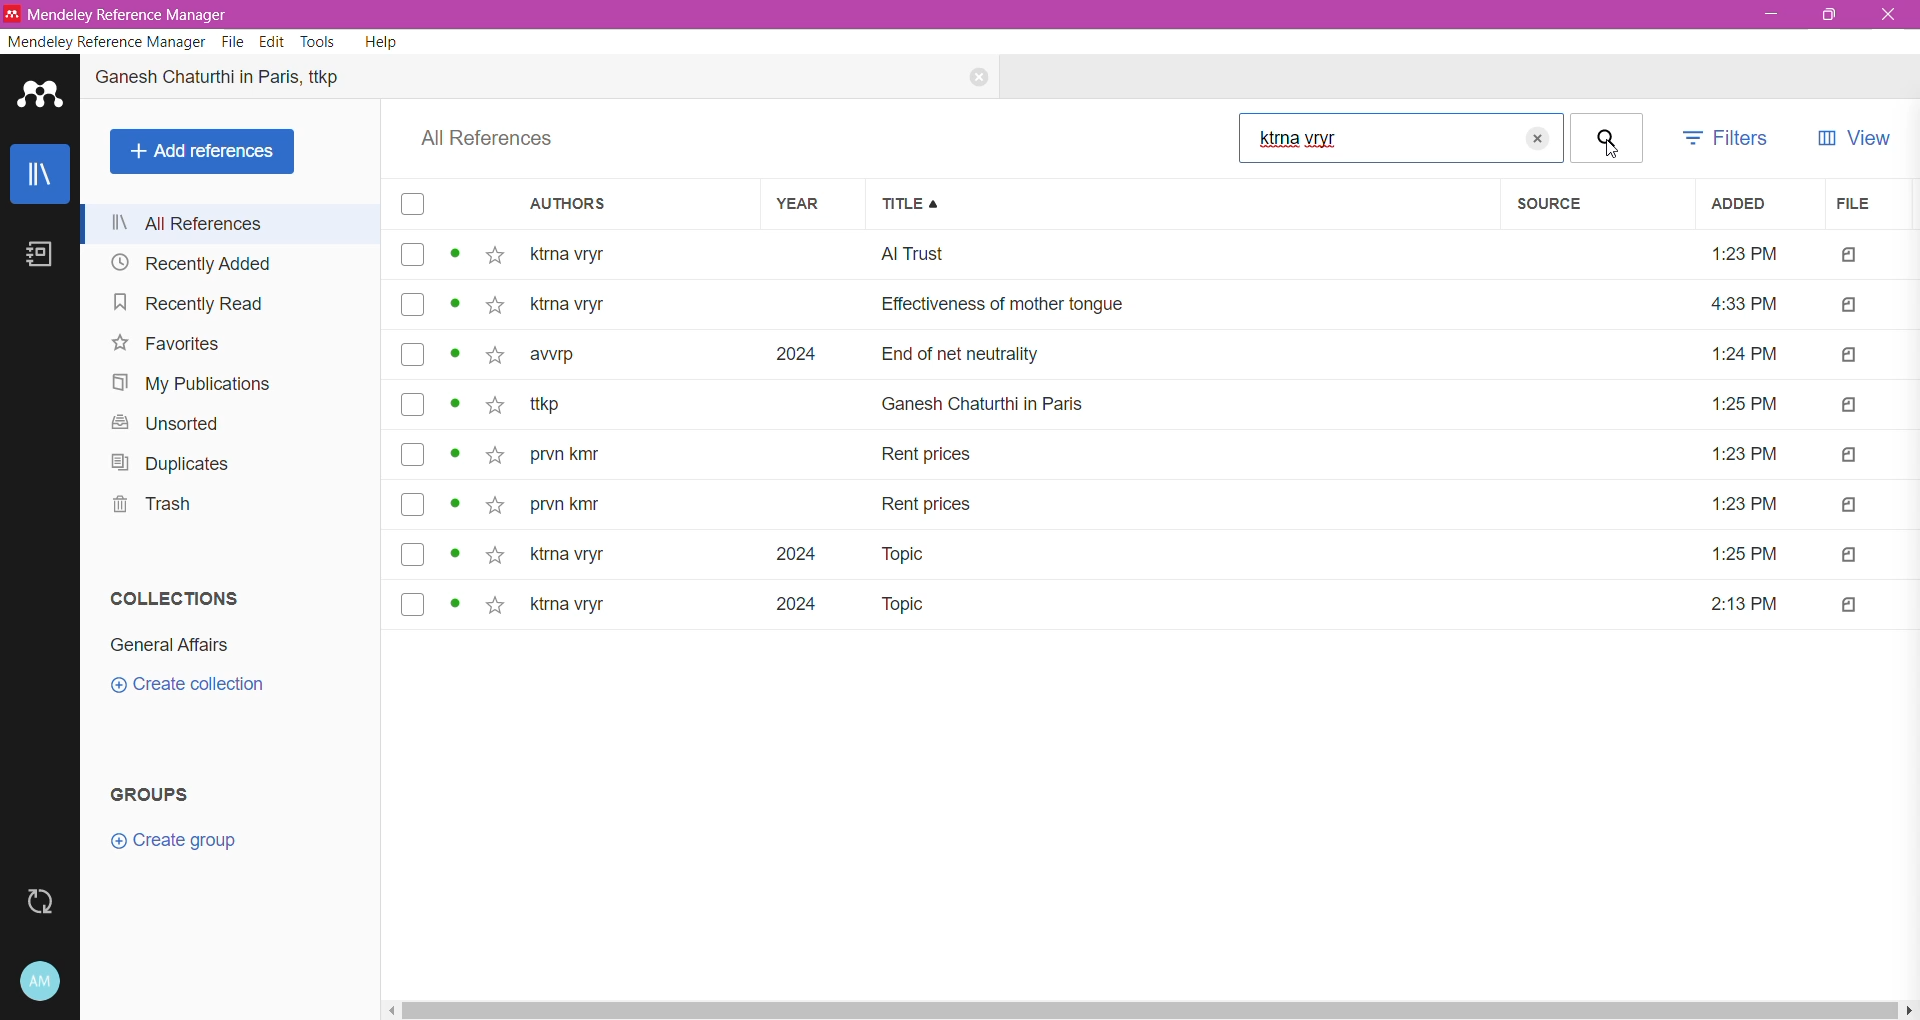  Describe the element at coordinates (188, 385) in the screenshot. I see `My Publications` at that location.